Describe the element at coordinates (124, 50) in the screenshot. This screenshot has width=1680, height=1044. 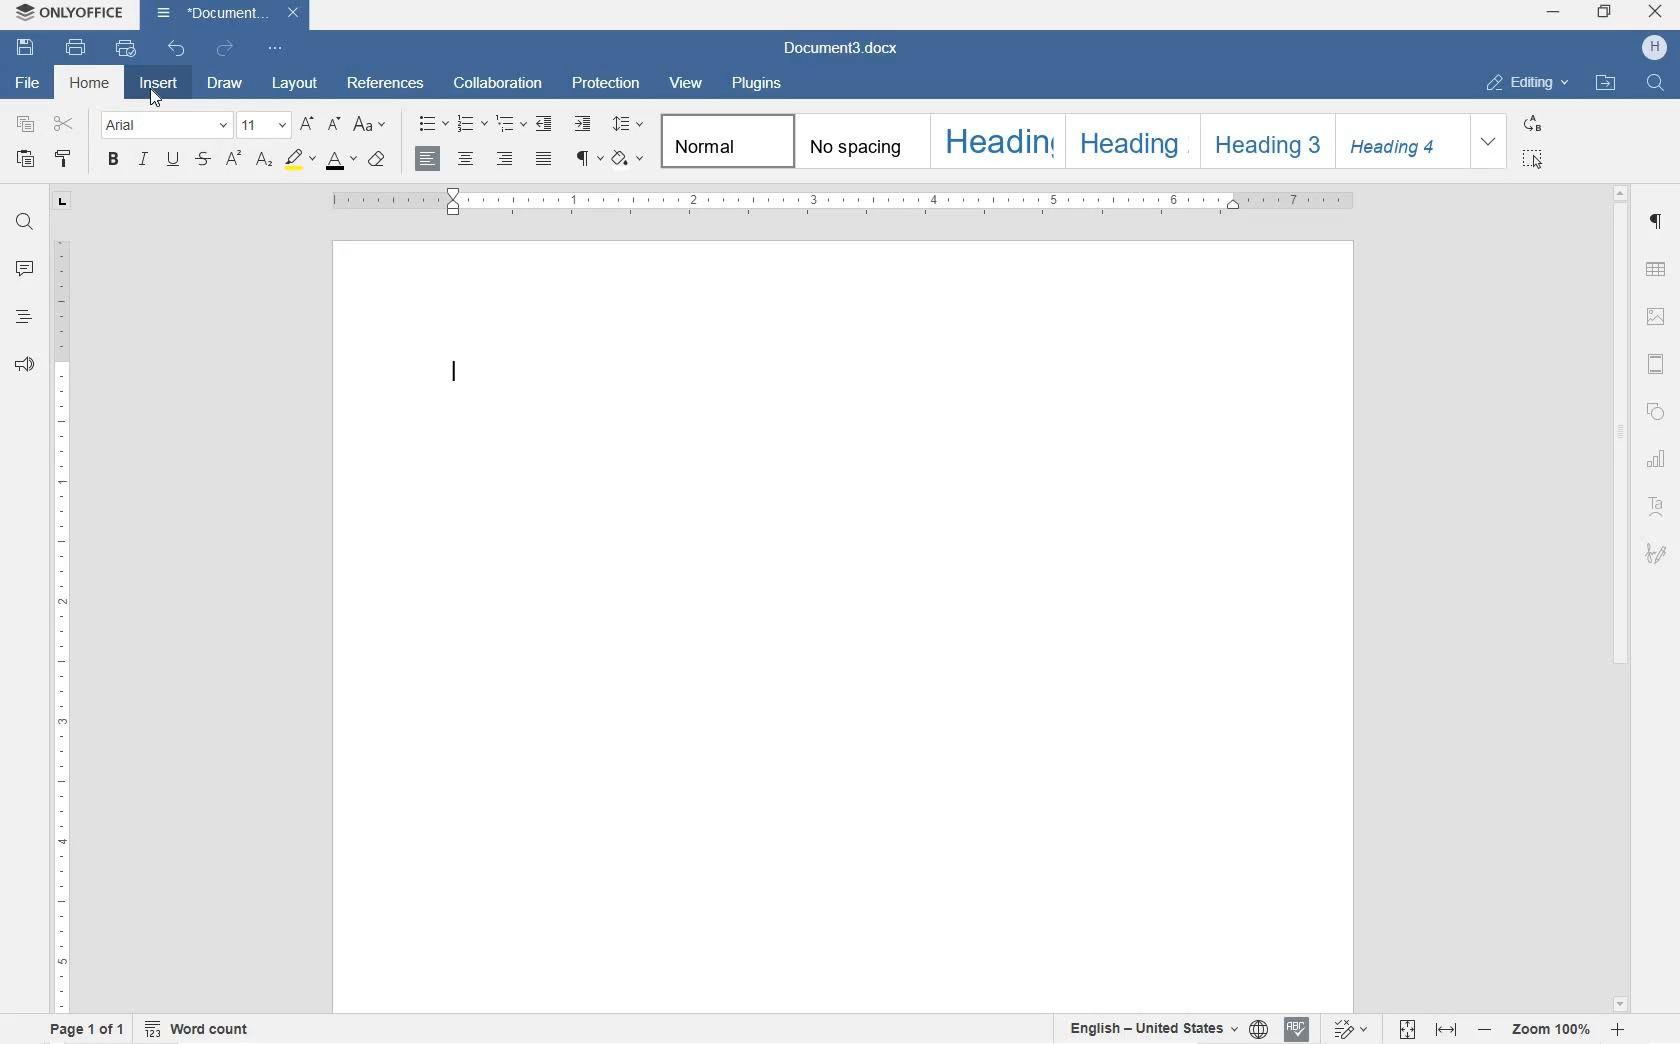
I see `QUICK PRINT` at that location.